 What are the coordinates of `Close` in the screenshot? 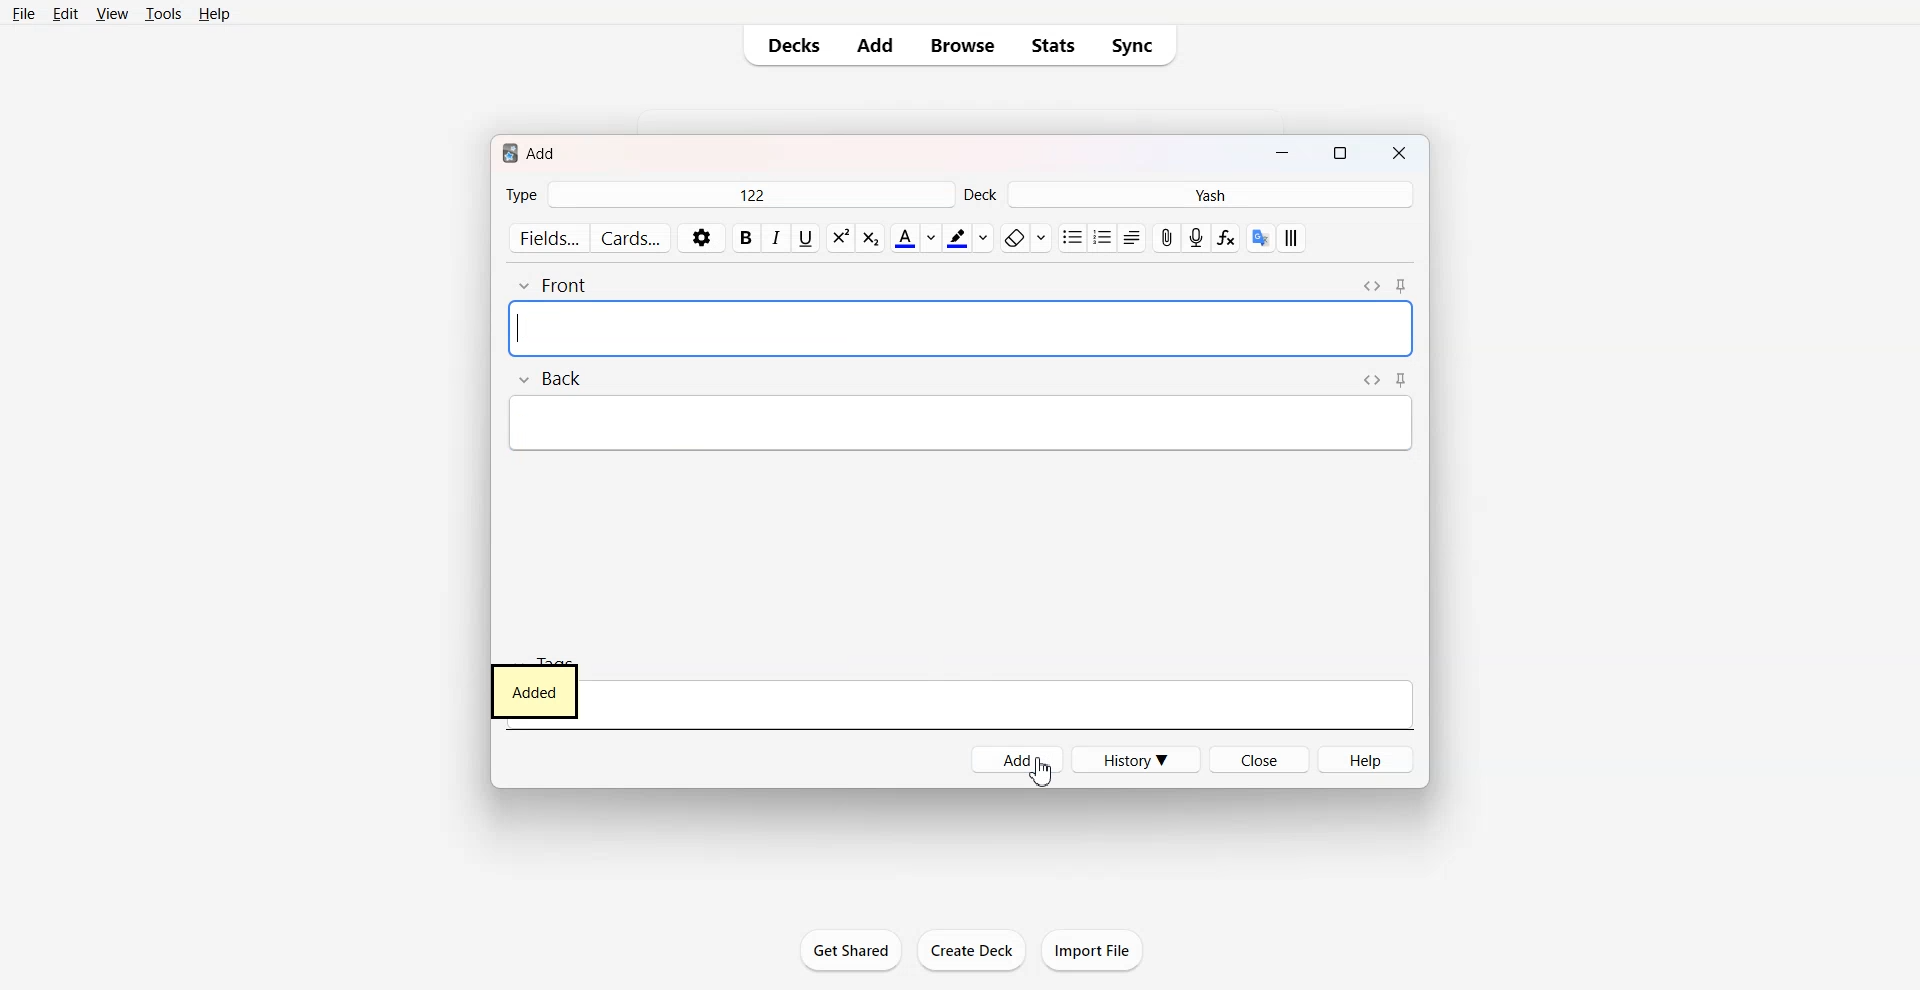 It's located at (1259, 759).